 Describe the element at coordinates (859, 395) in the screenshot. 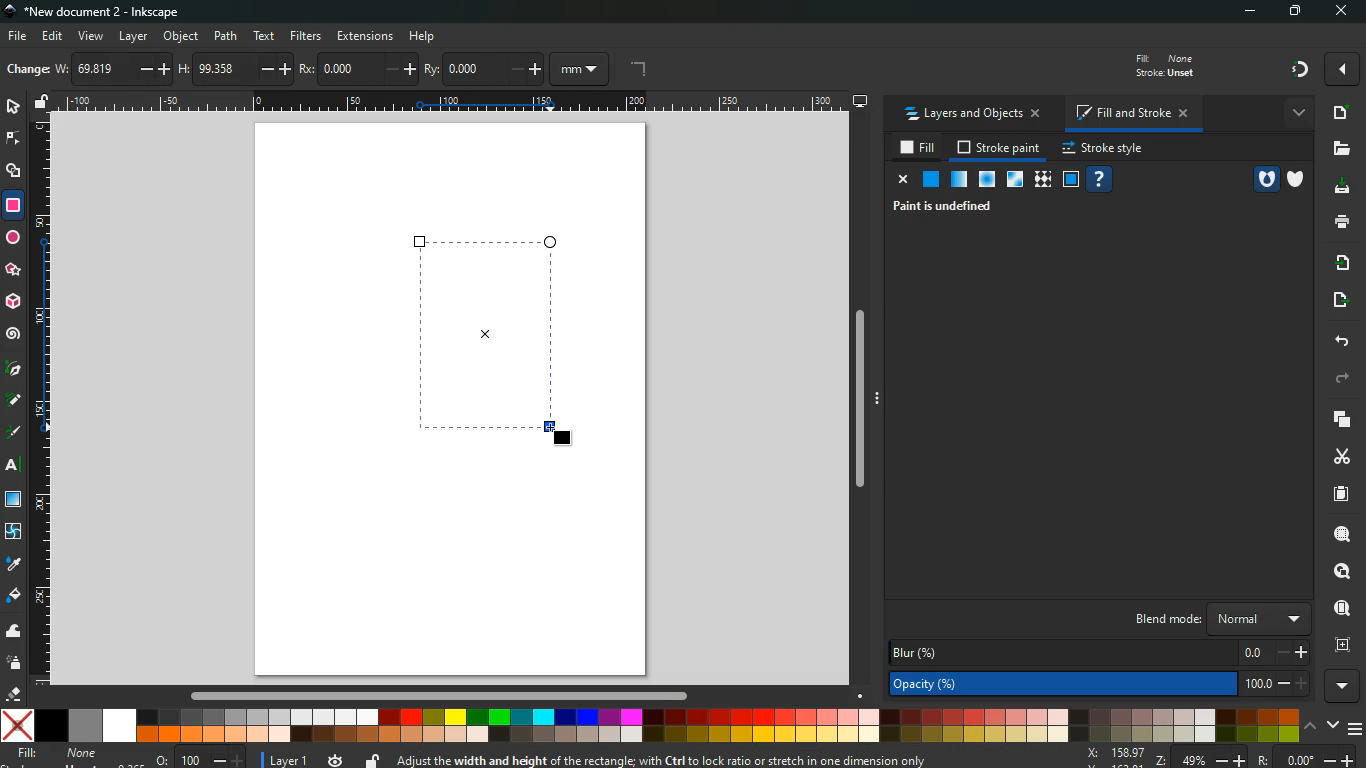

I see `scroll bar` at that location.